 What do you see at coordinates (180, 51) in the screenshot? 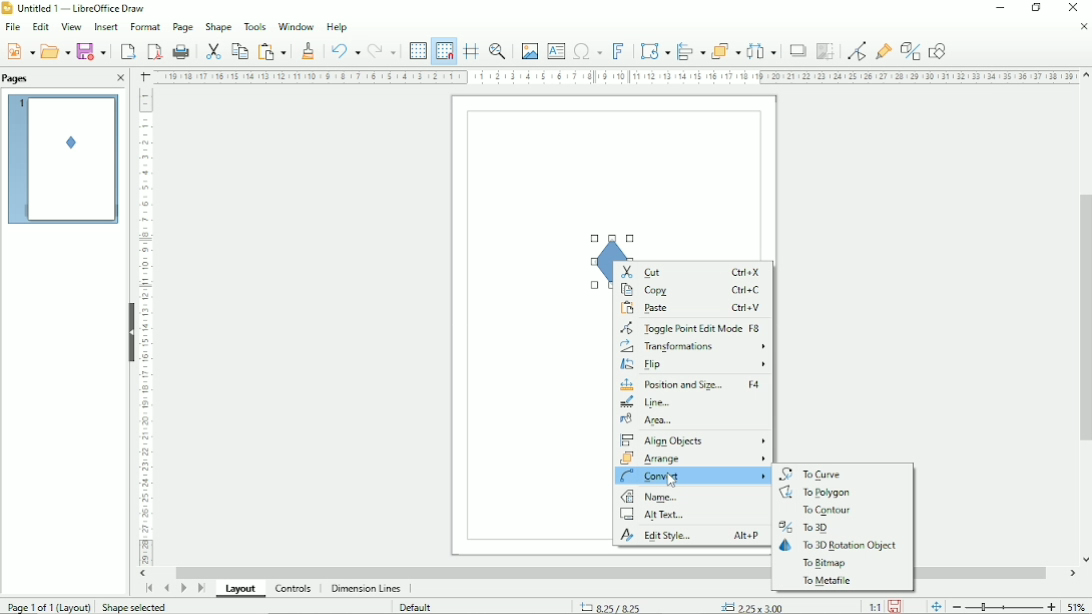
I see `Print` at bounding box center [180, 51].